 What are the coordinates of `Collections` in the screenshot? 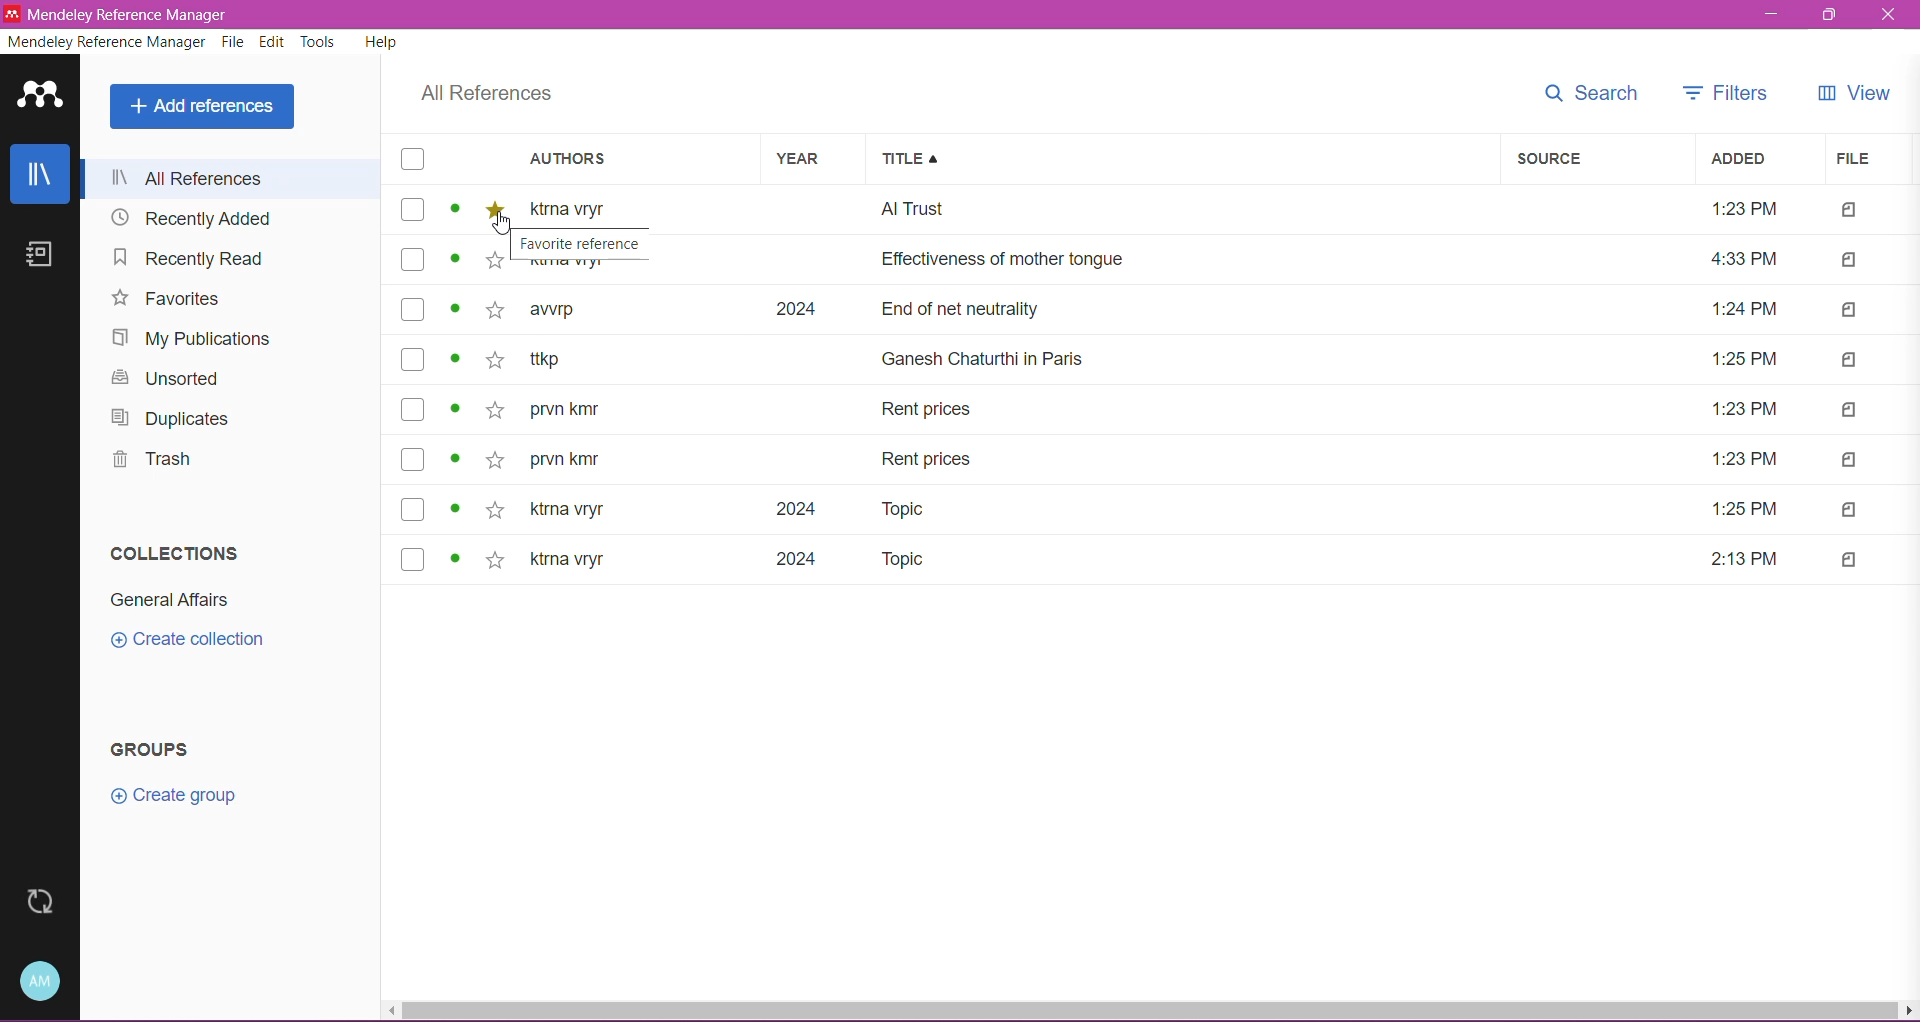 It's located at (174, 551).